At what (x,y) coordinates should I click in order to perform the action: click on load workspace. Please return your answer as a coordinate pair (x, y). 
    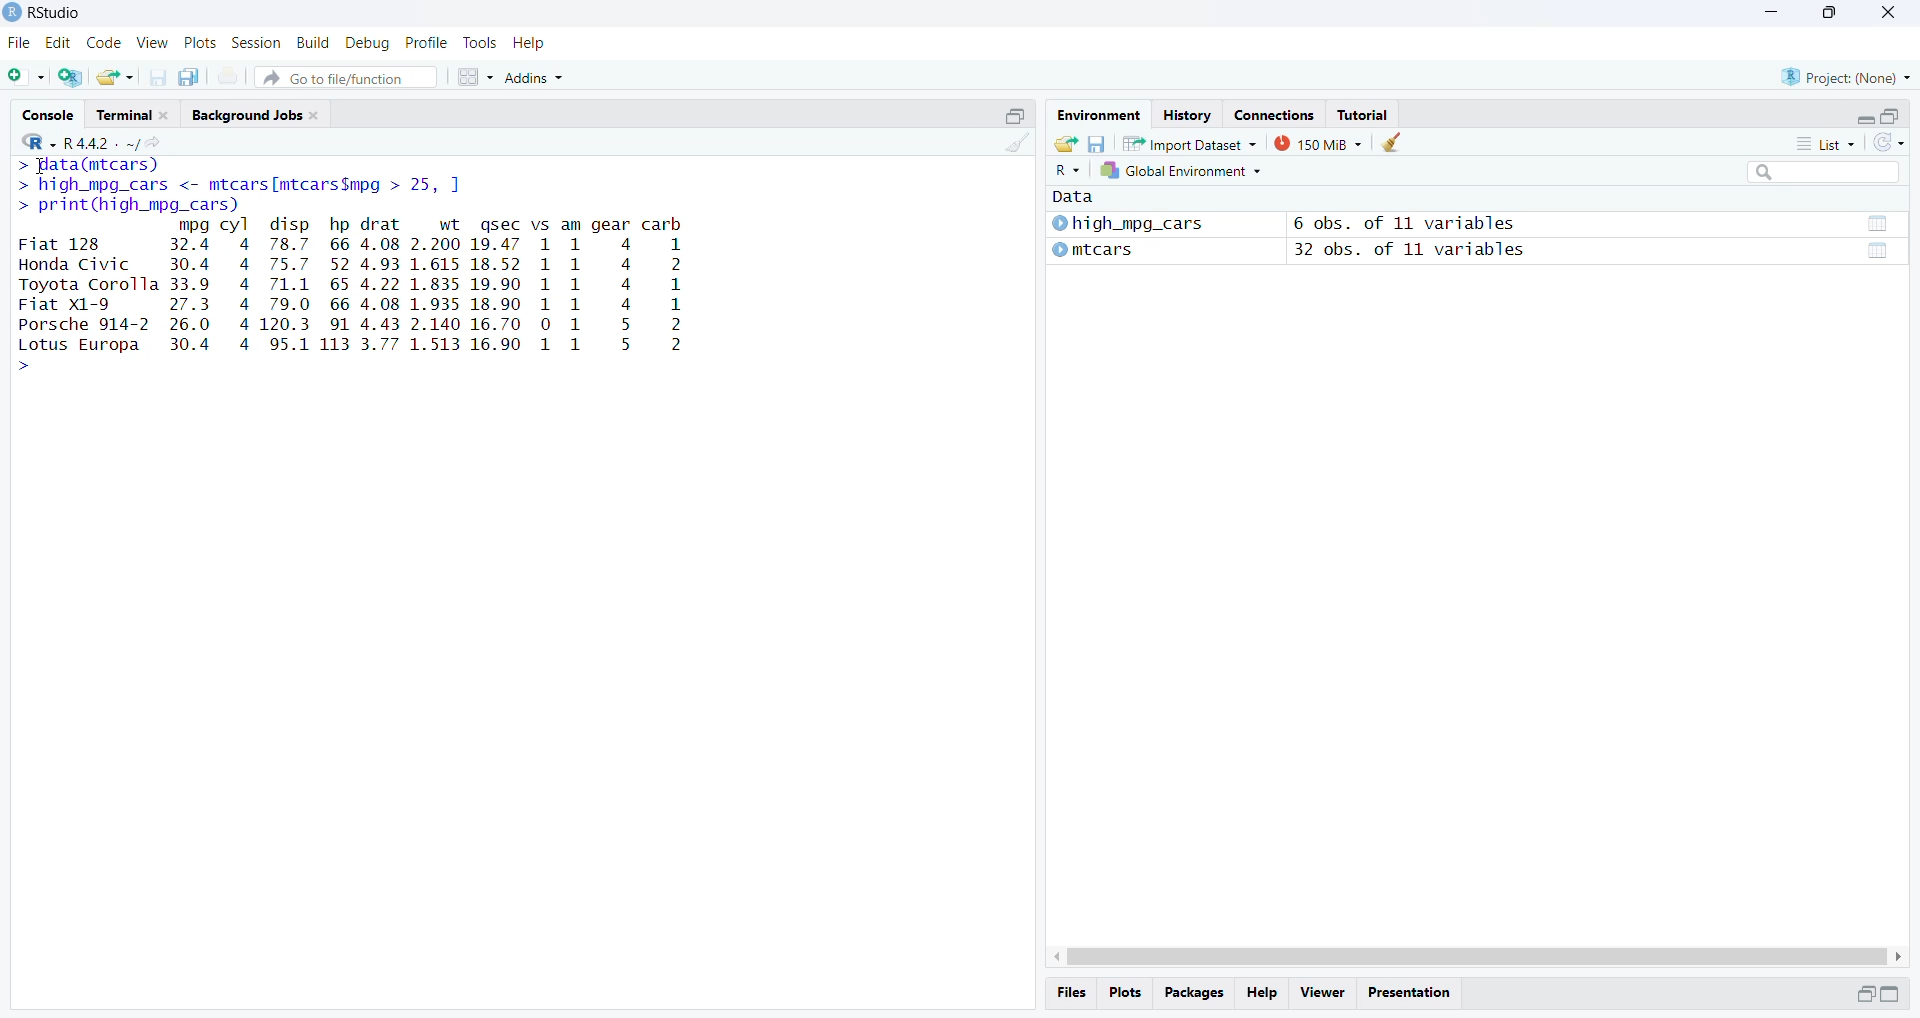
    Looking at the image, I should click on (1065, 143).